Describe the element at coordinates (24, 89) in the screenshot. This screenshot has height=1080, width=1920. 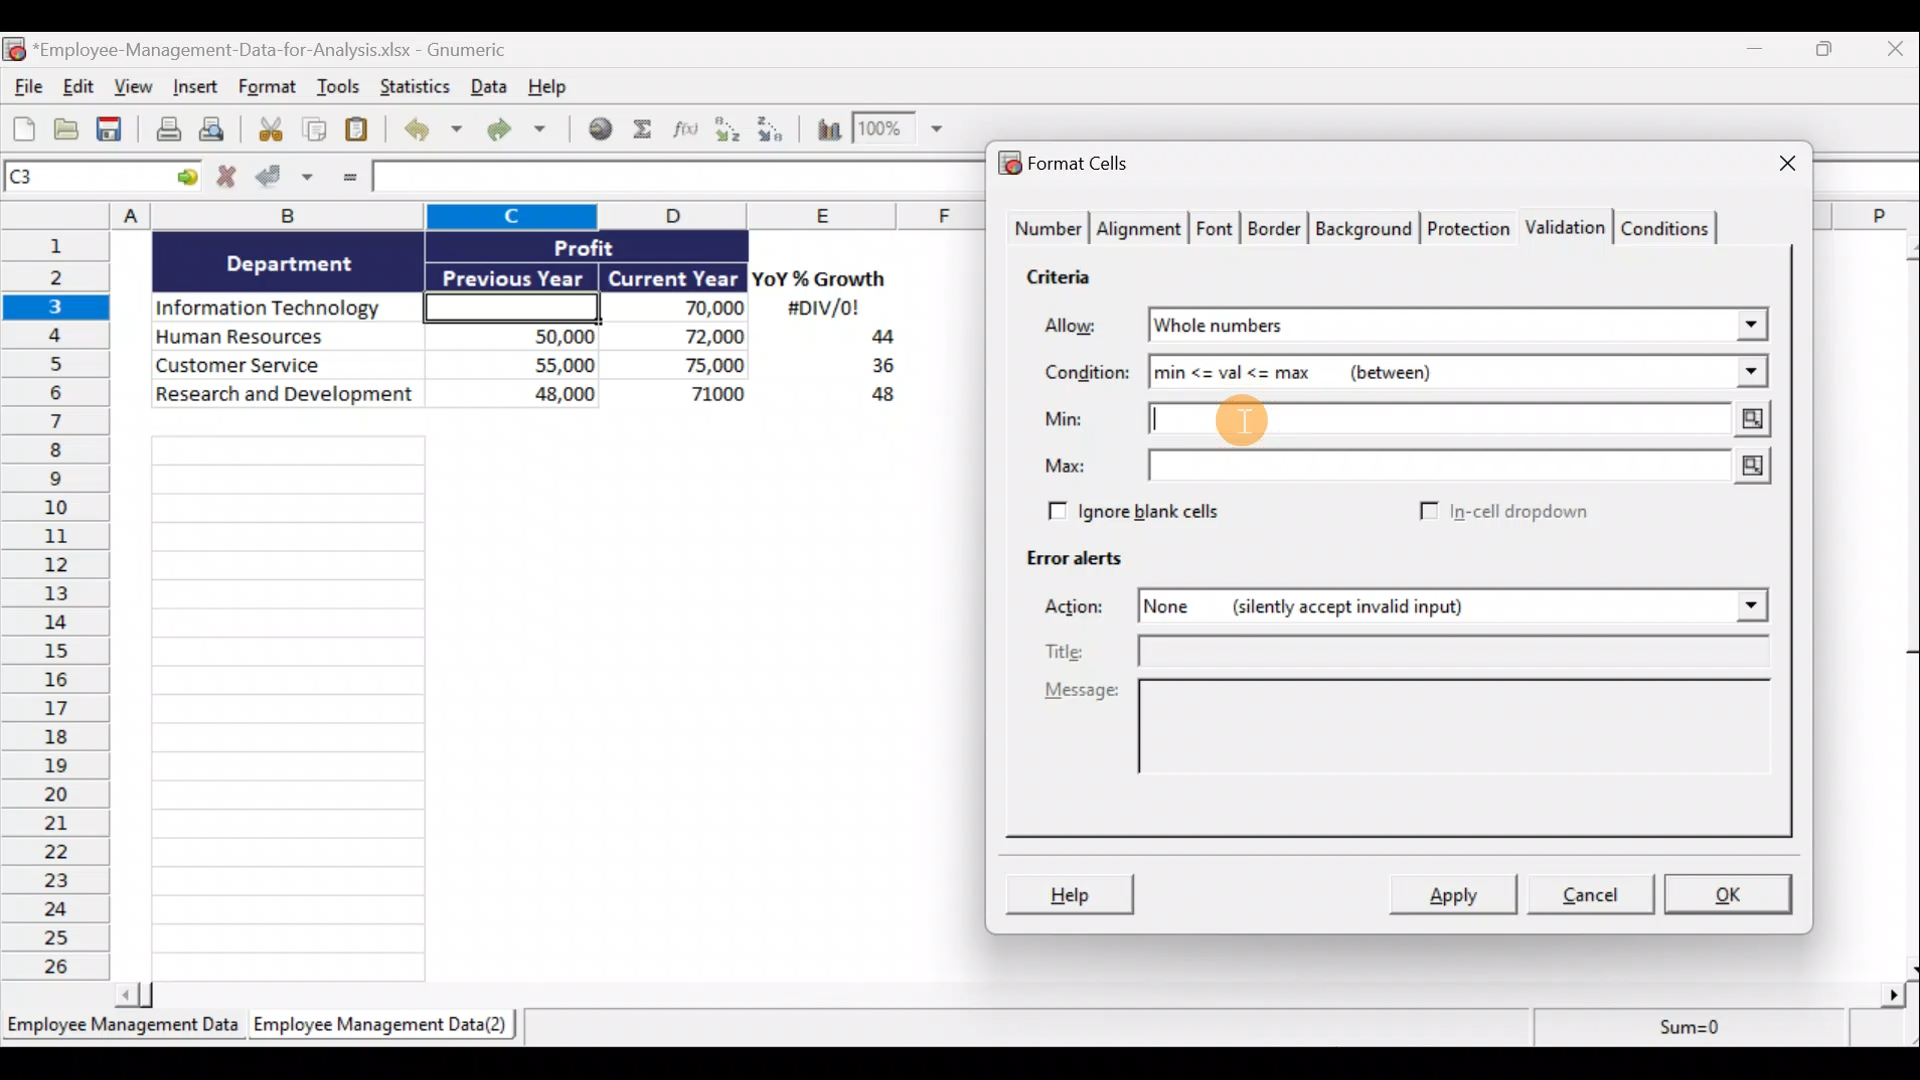
I see `File` at that location.